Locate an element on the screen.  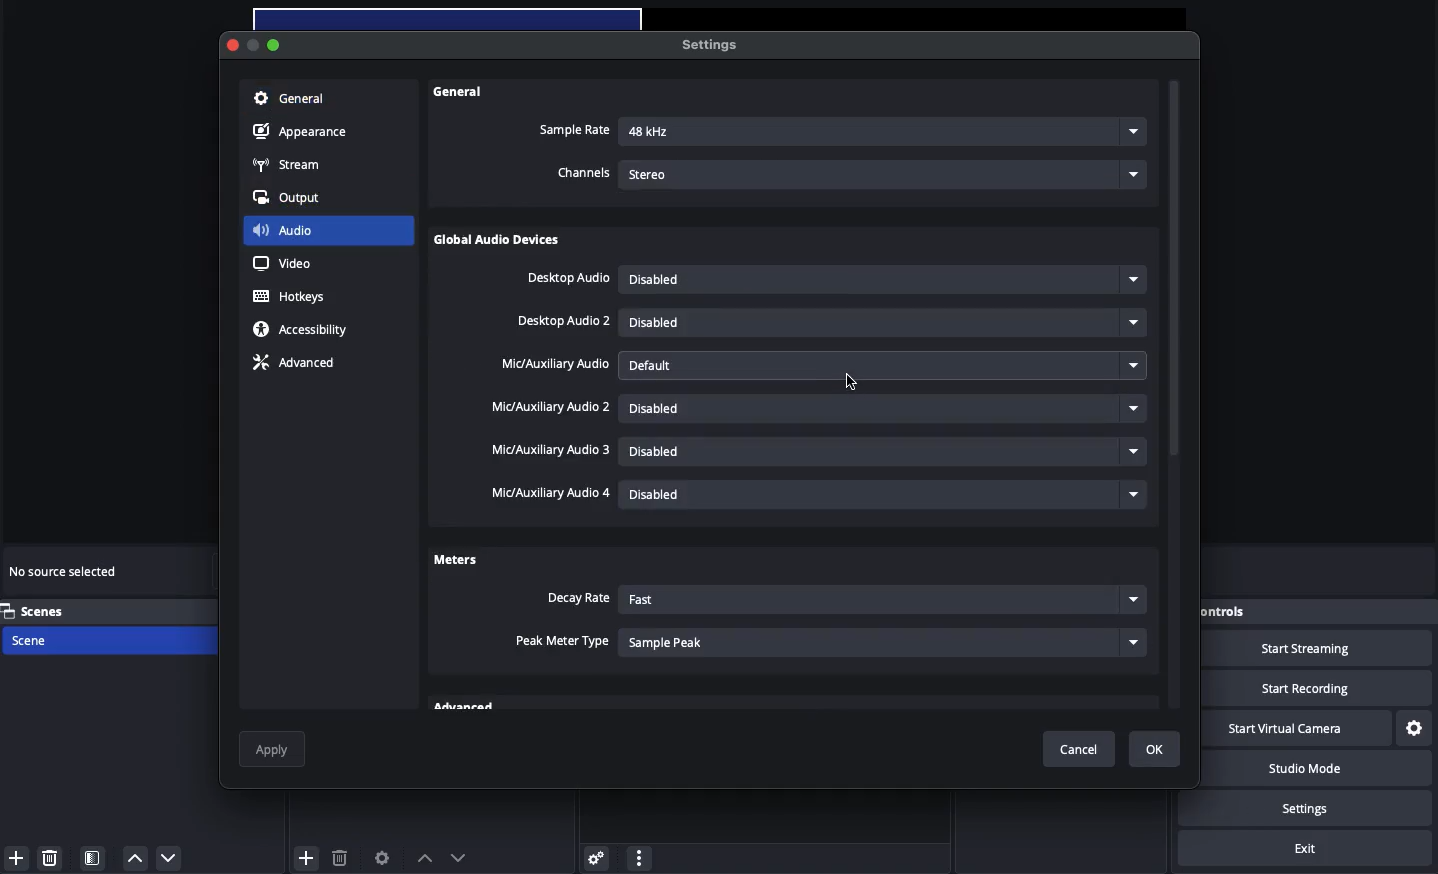
Cursor is located at coordinates (853, 384).